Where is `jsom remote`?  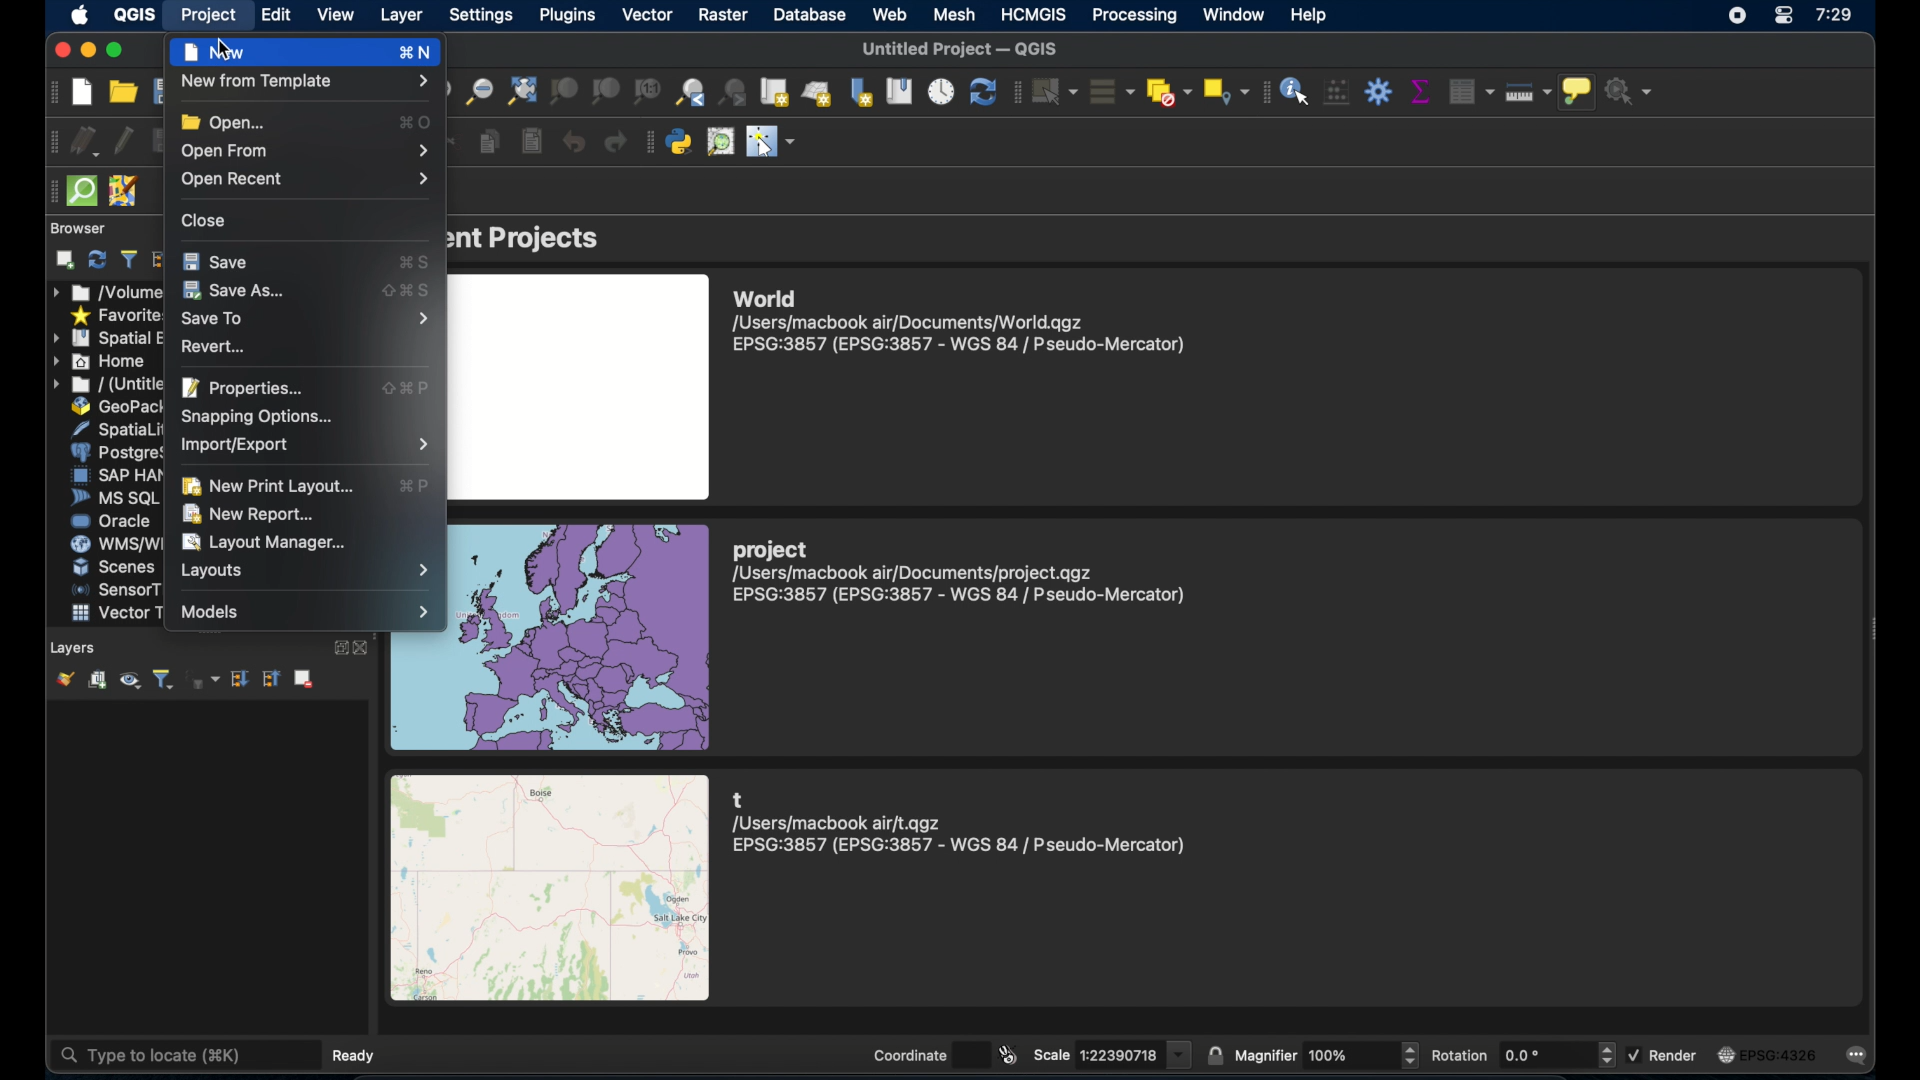 jsom remote is located at coordinates (122, 192).